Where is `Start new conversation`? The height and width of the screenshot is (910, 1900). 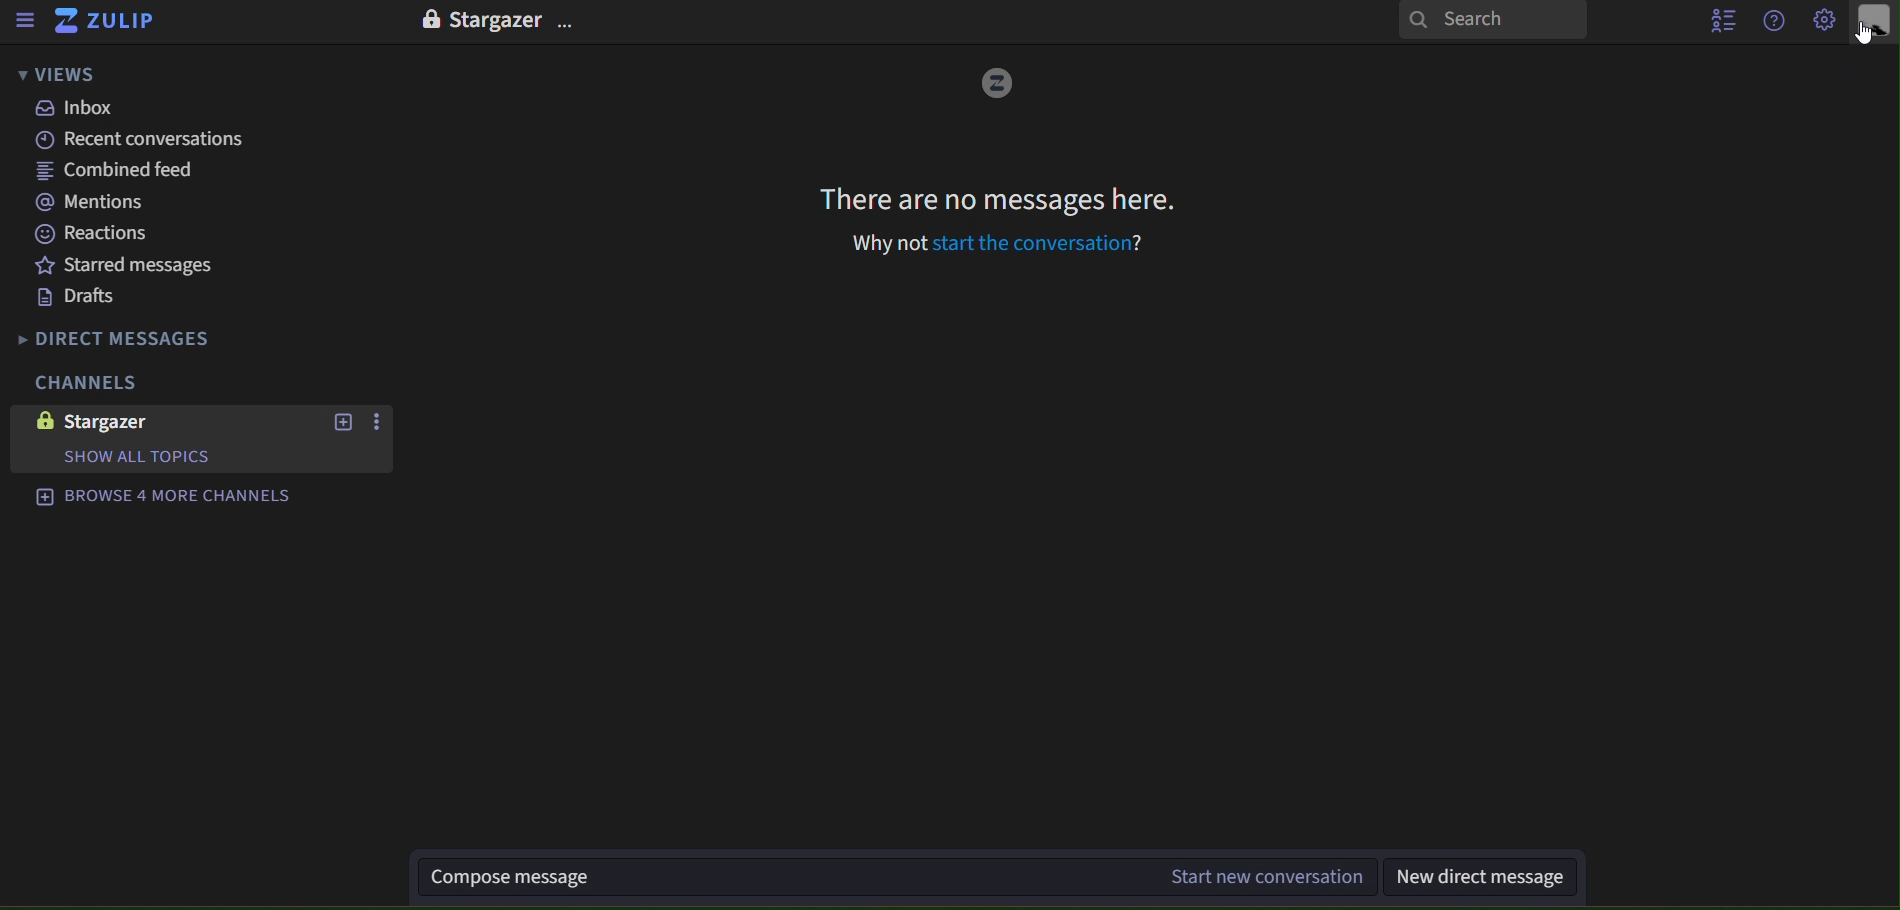
Start new conversation is located at coordinates (1264, 877).